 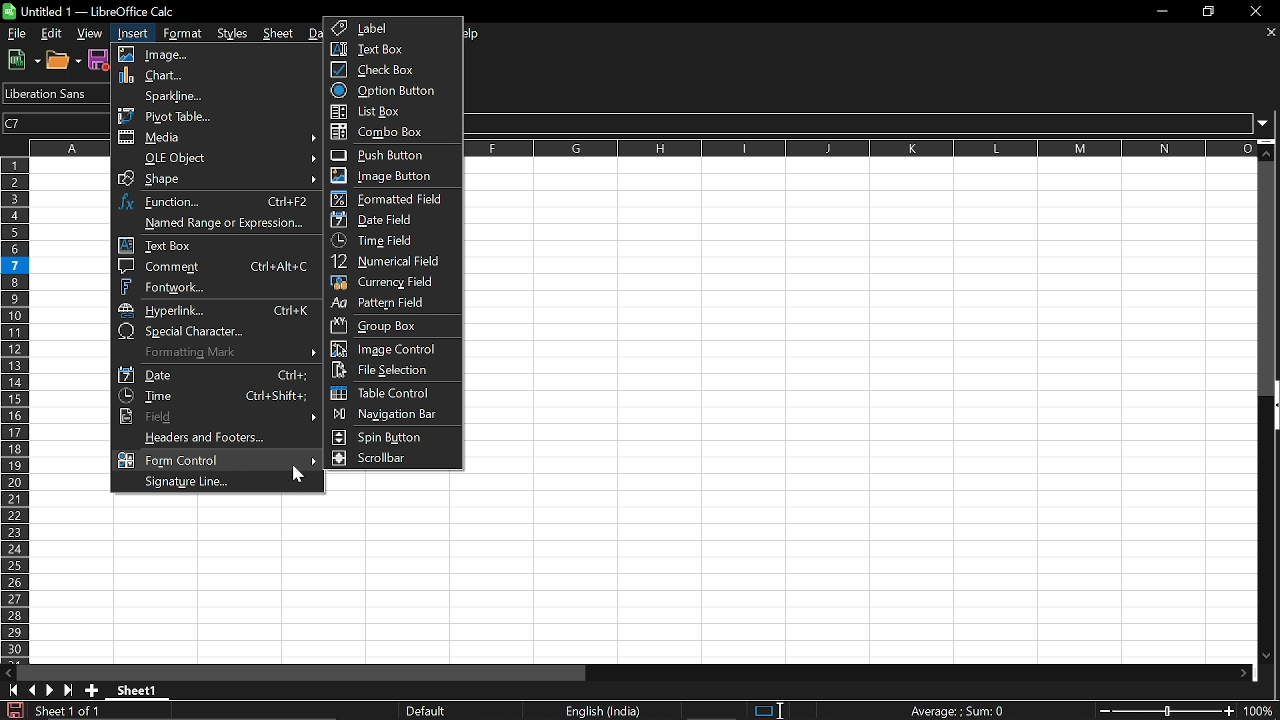 What do you see at coordinates (1268, 124) in the screenshot?
I see `Expand formula bar` at bounding box center [1268, 124].